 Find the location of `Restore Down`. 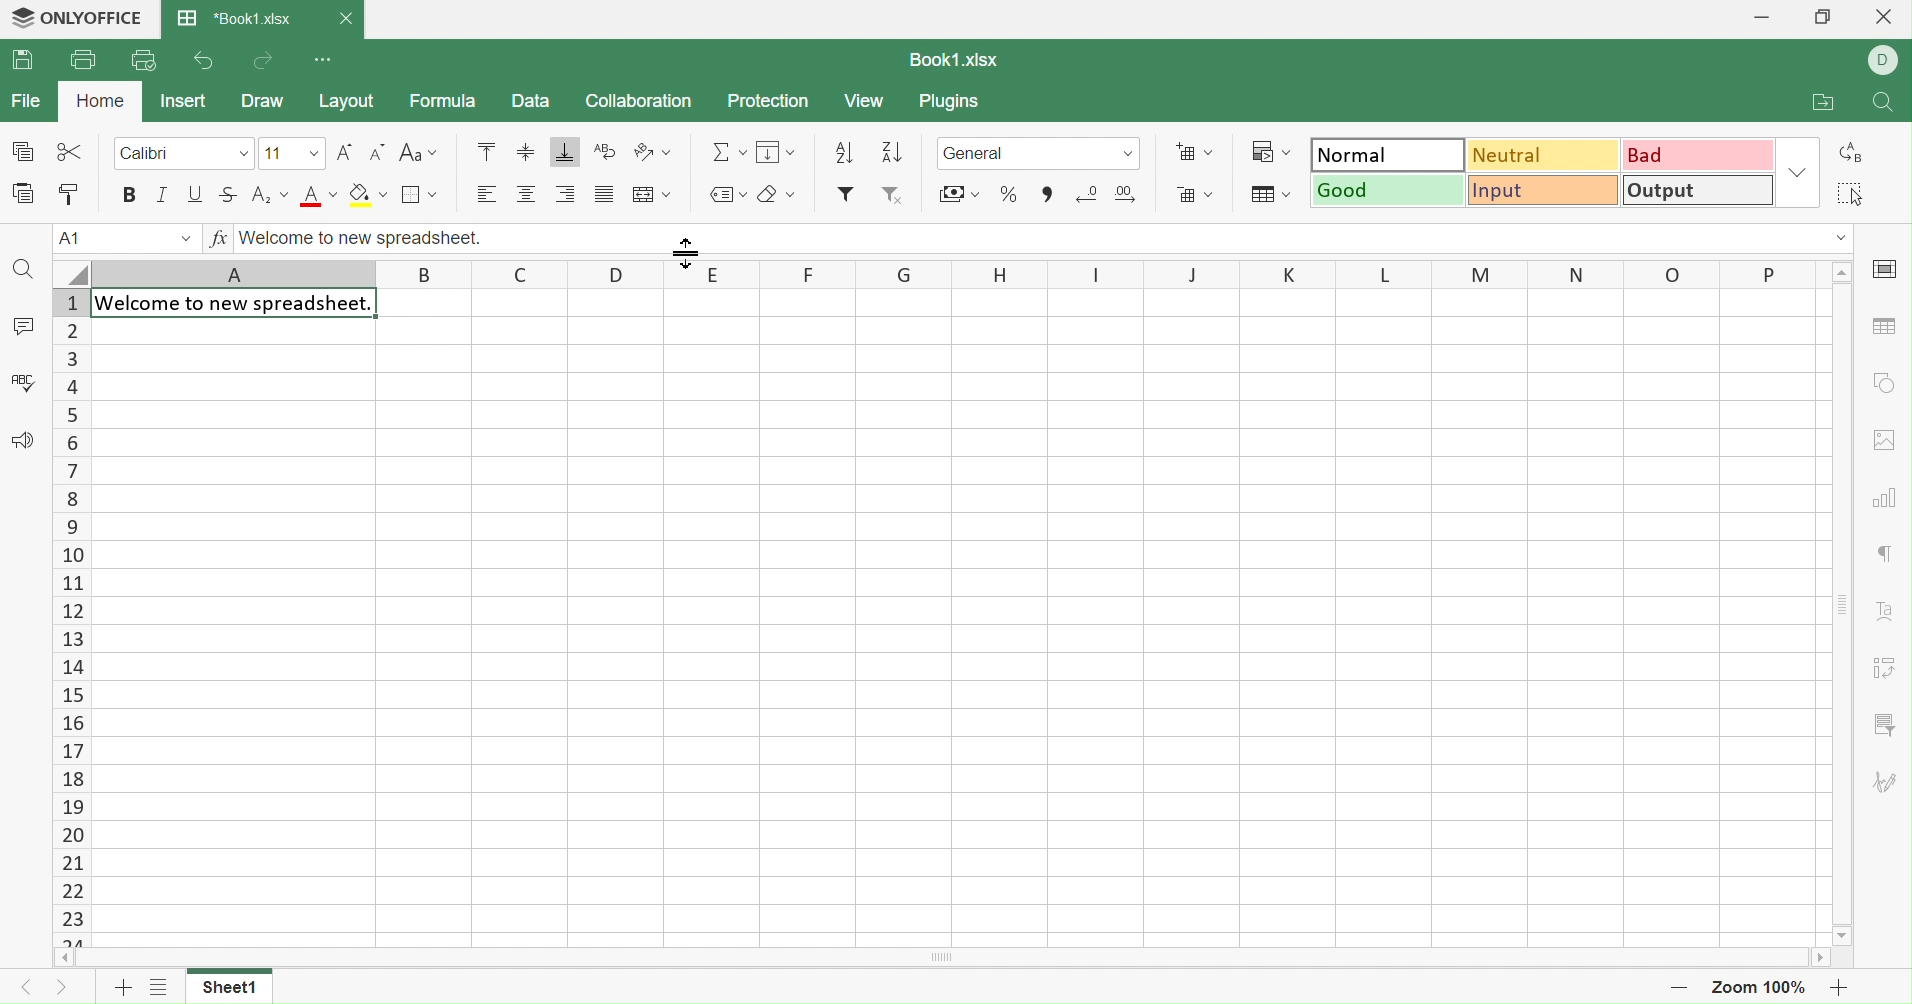

Restore Down is located at coordinates (1829, 16).